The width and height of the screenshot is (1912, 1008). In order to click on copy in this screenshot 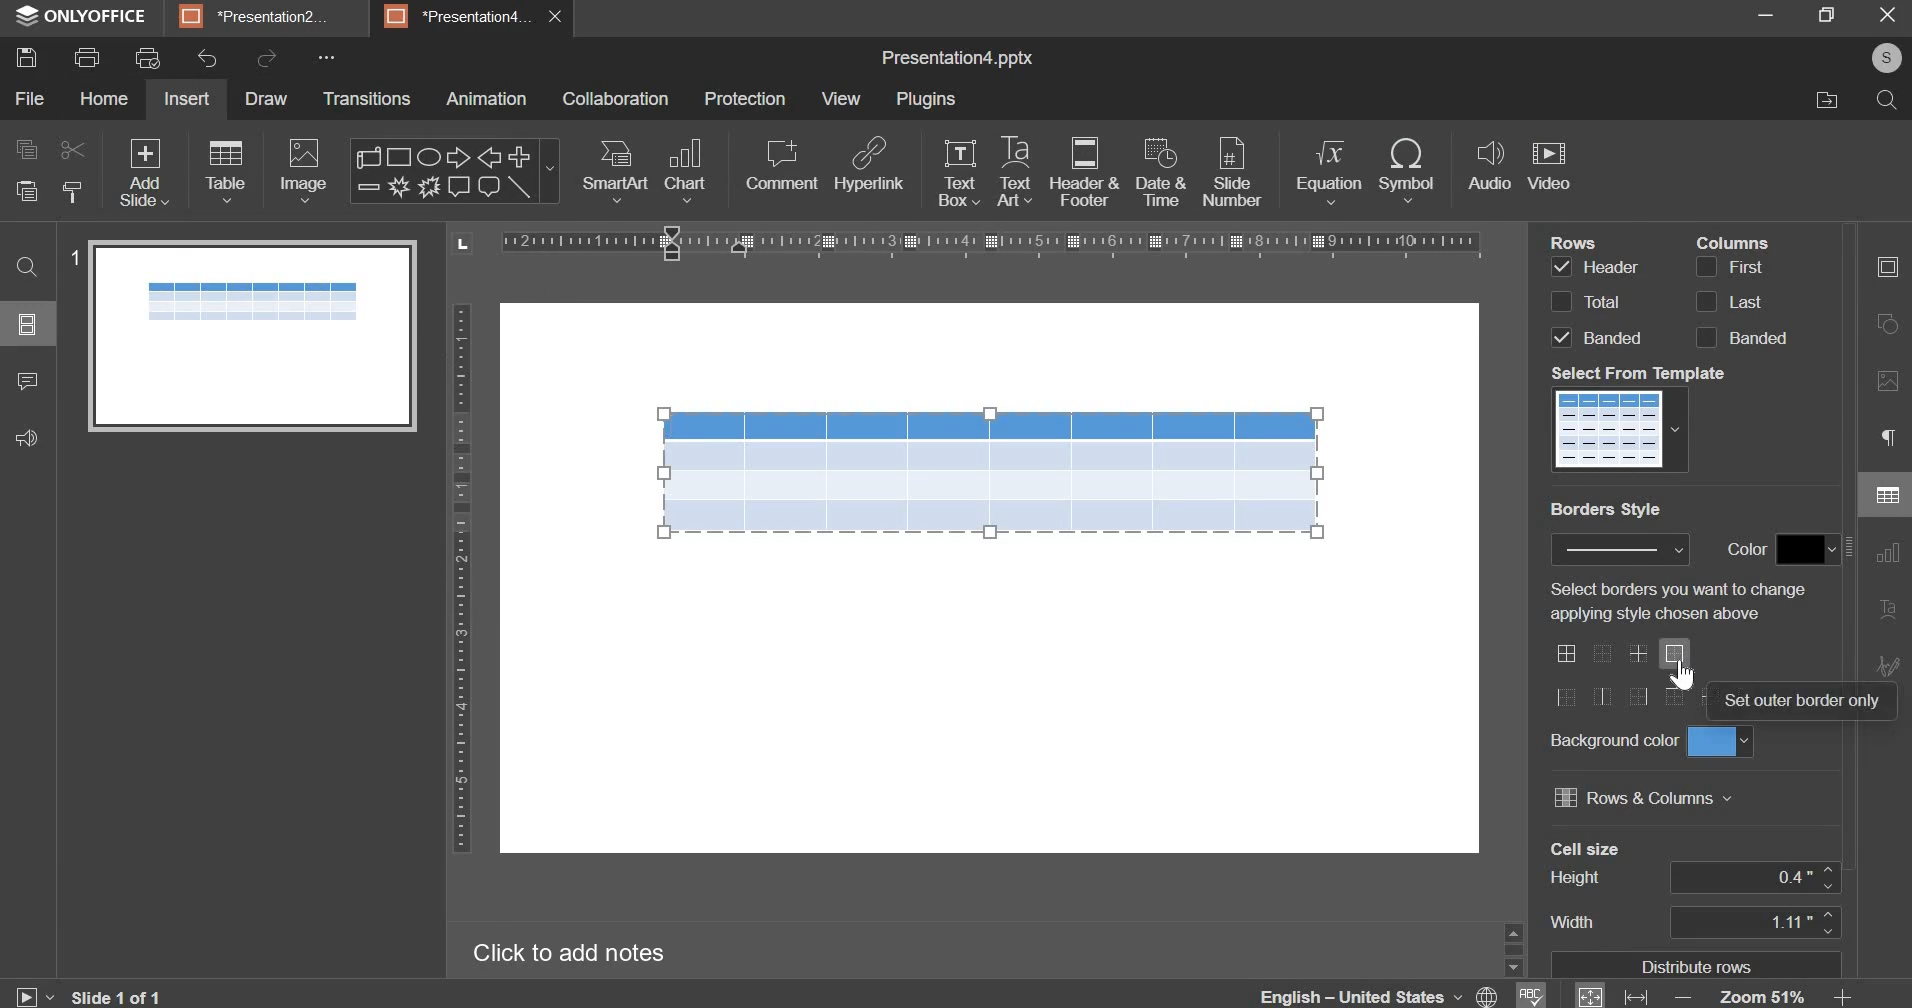, I will do `click(24, 151)`.